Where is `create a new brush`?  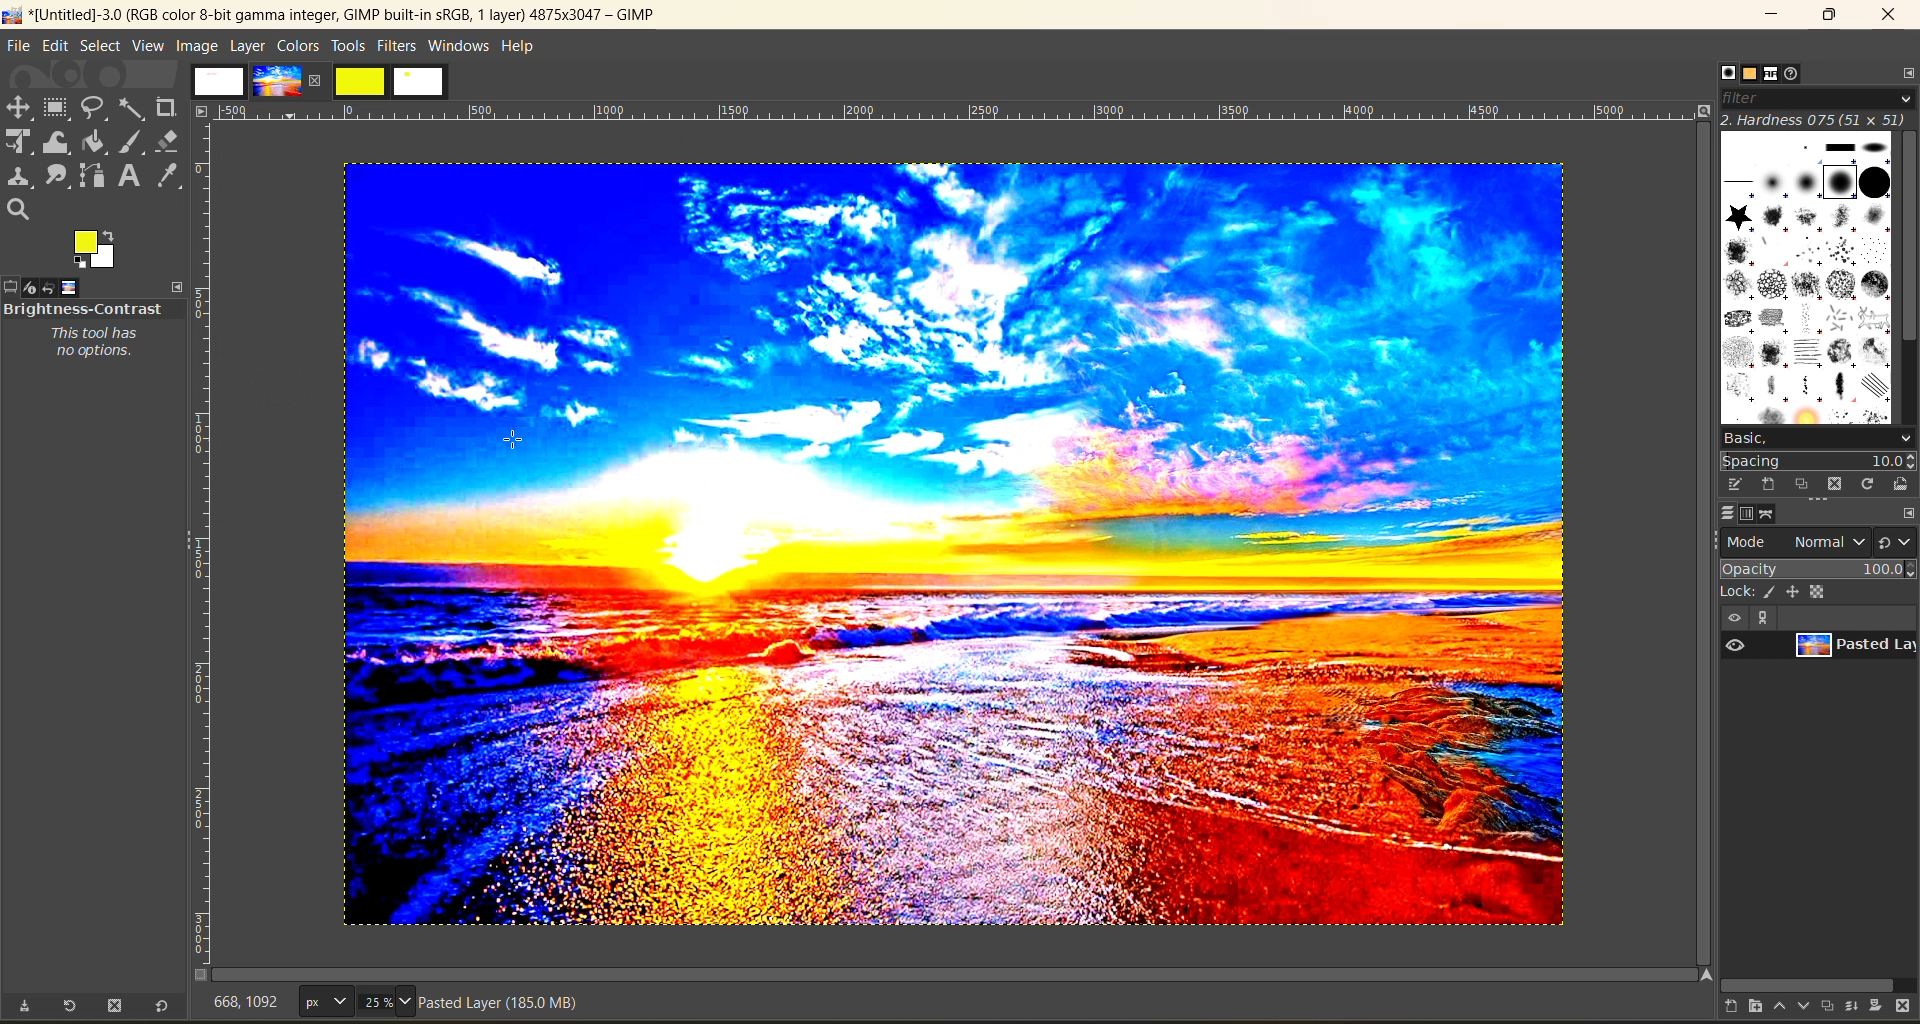 create a new brush is located at coordinates (1766, 483).